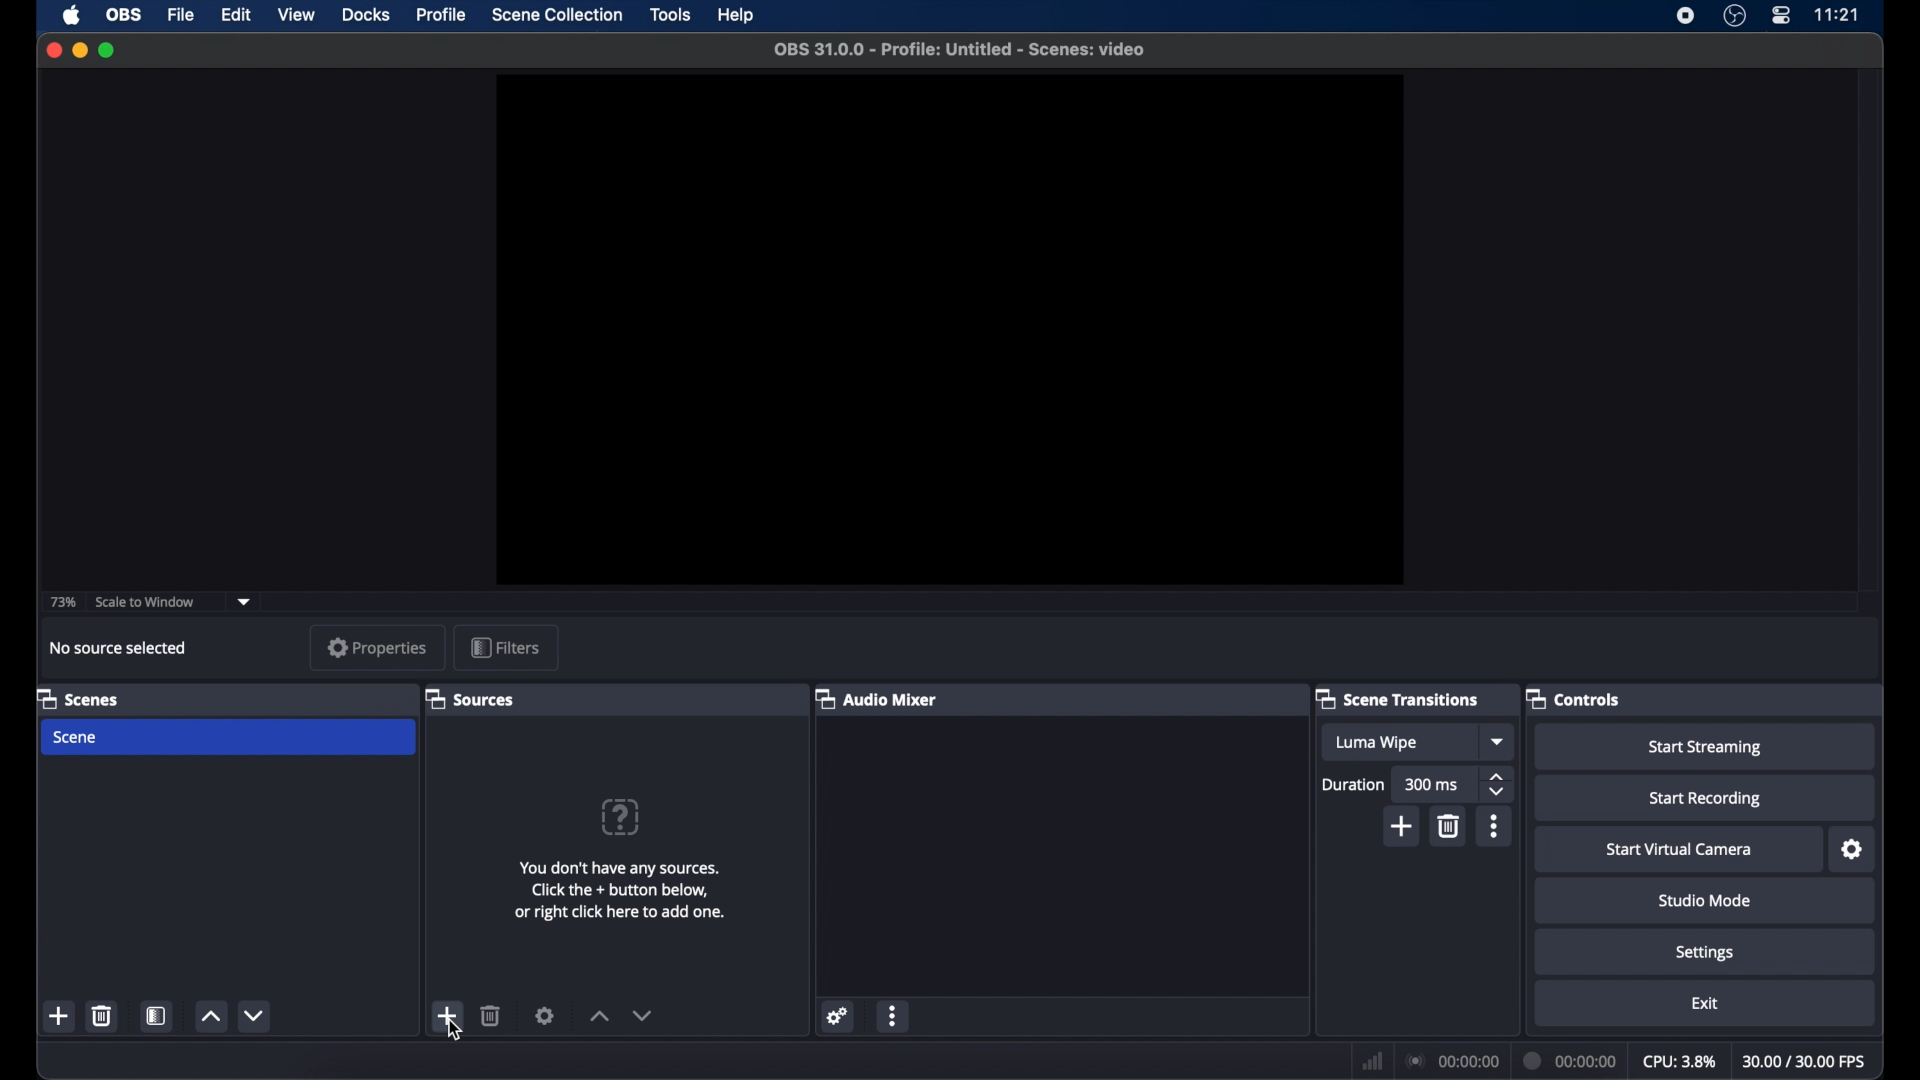 Image resolution: width=1920 pixels, height=1080 pixels. I want to click on delete, so click(103, 1015).